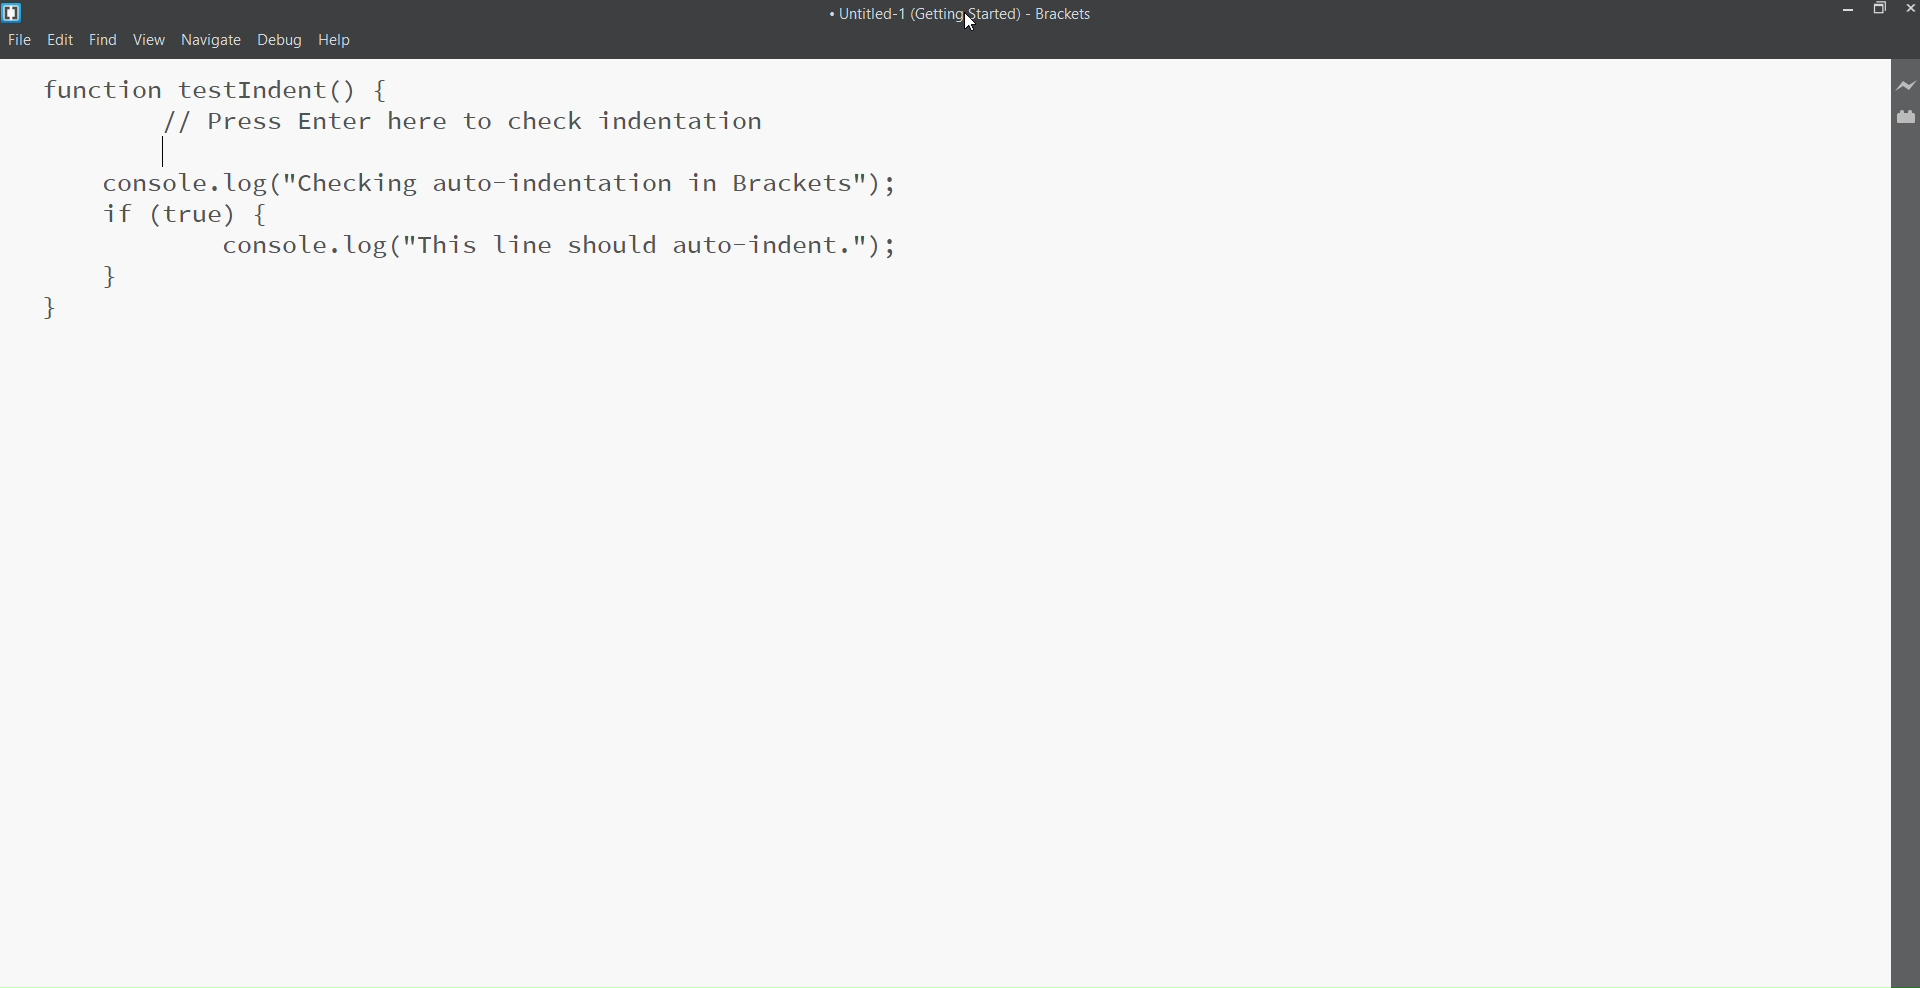 The image size is (1920, 988). What do you see at coordinates (1907, 116) in the screenshot?
I see `Extension Manager` at bounding box center [1907, 116].